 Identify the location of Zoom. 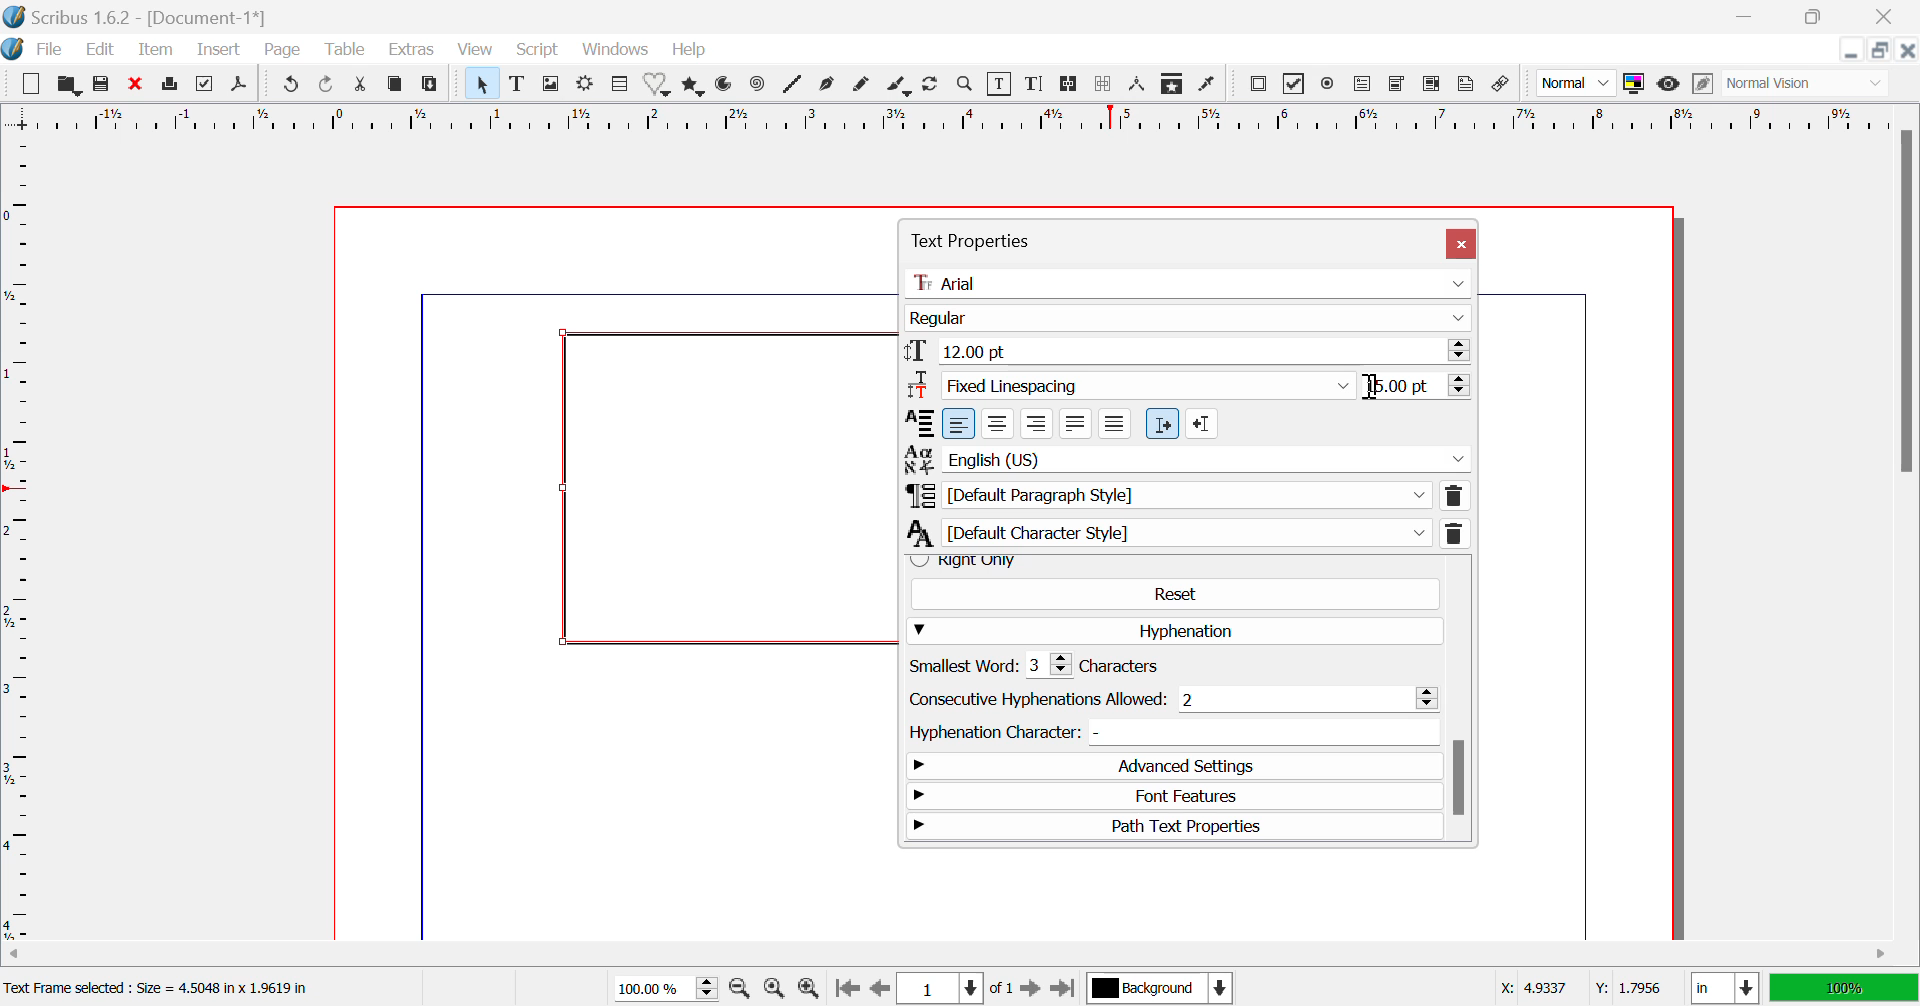
(968, 87).